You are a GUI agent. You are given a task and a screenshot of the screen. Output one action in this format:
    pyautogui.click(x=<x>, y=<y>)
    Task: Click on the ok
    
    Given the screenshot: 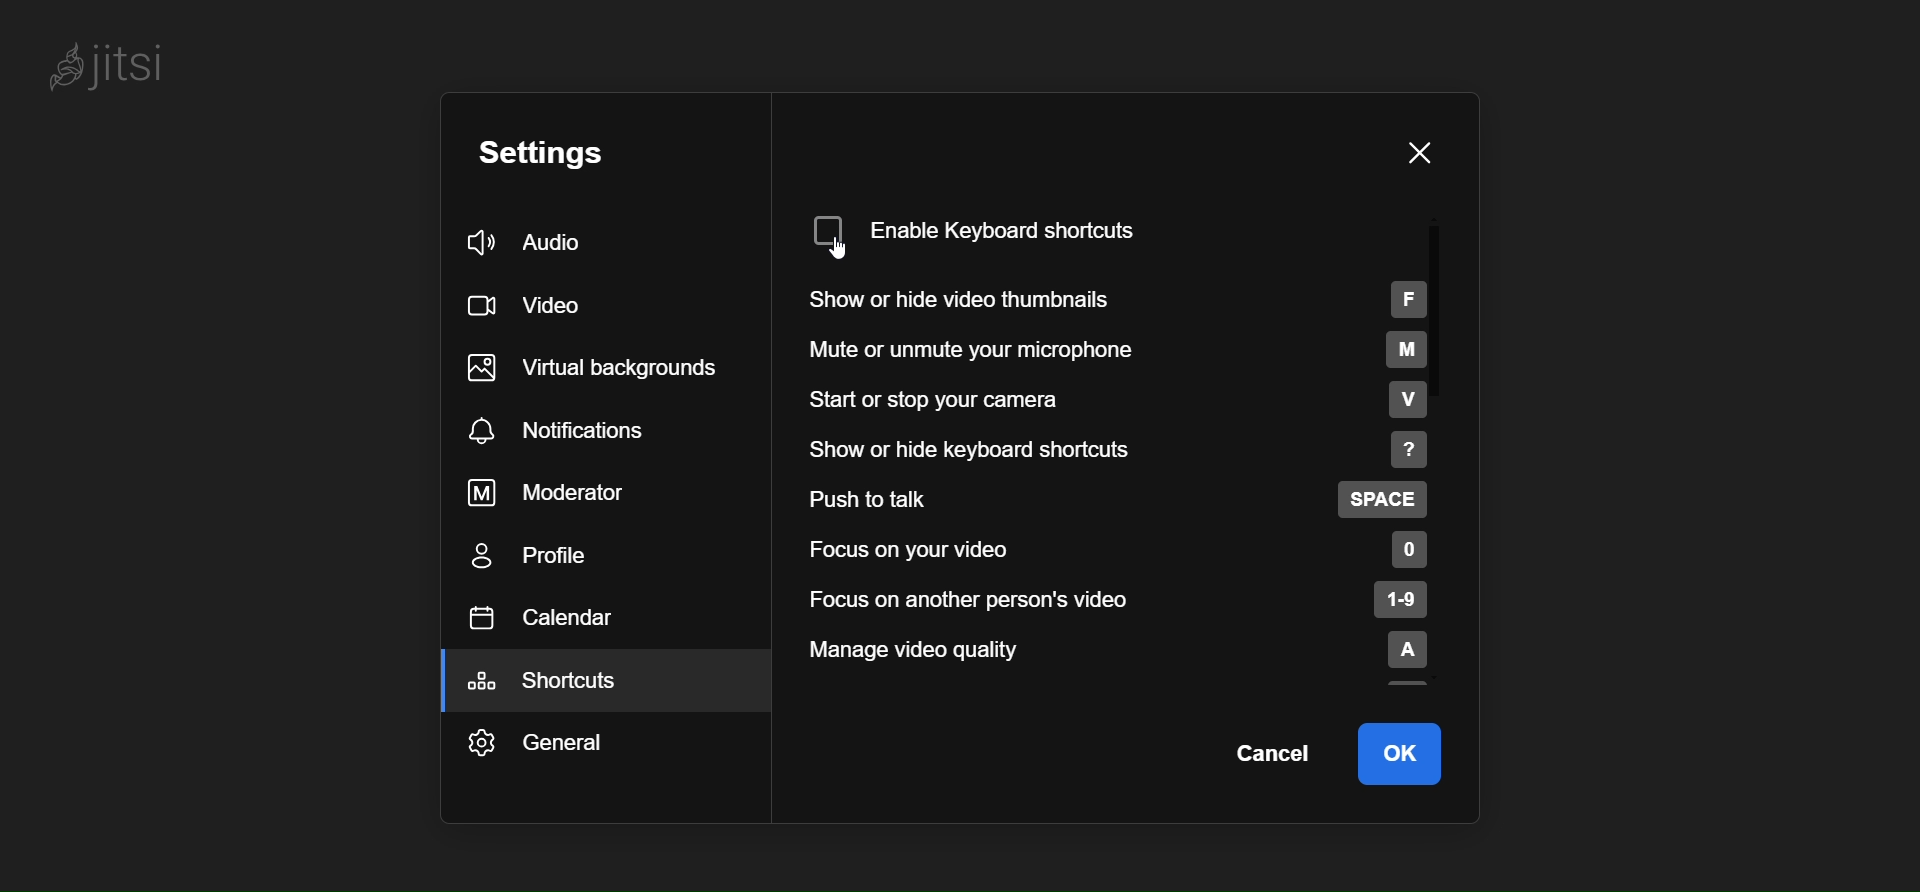 What is the action you would take?
    pyautogui.click(x=1403, y=757)
    